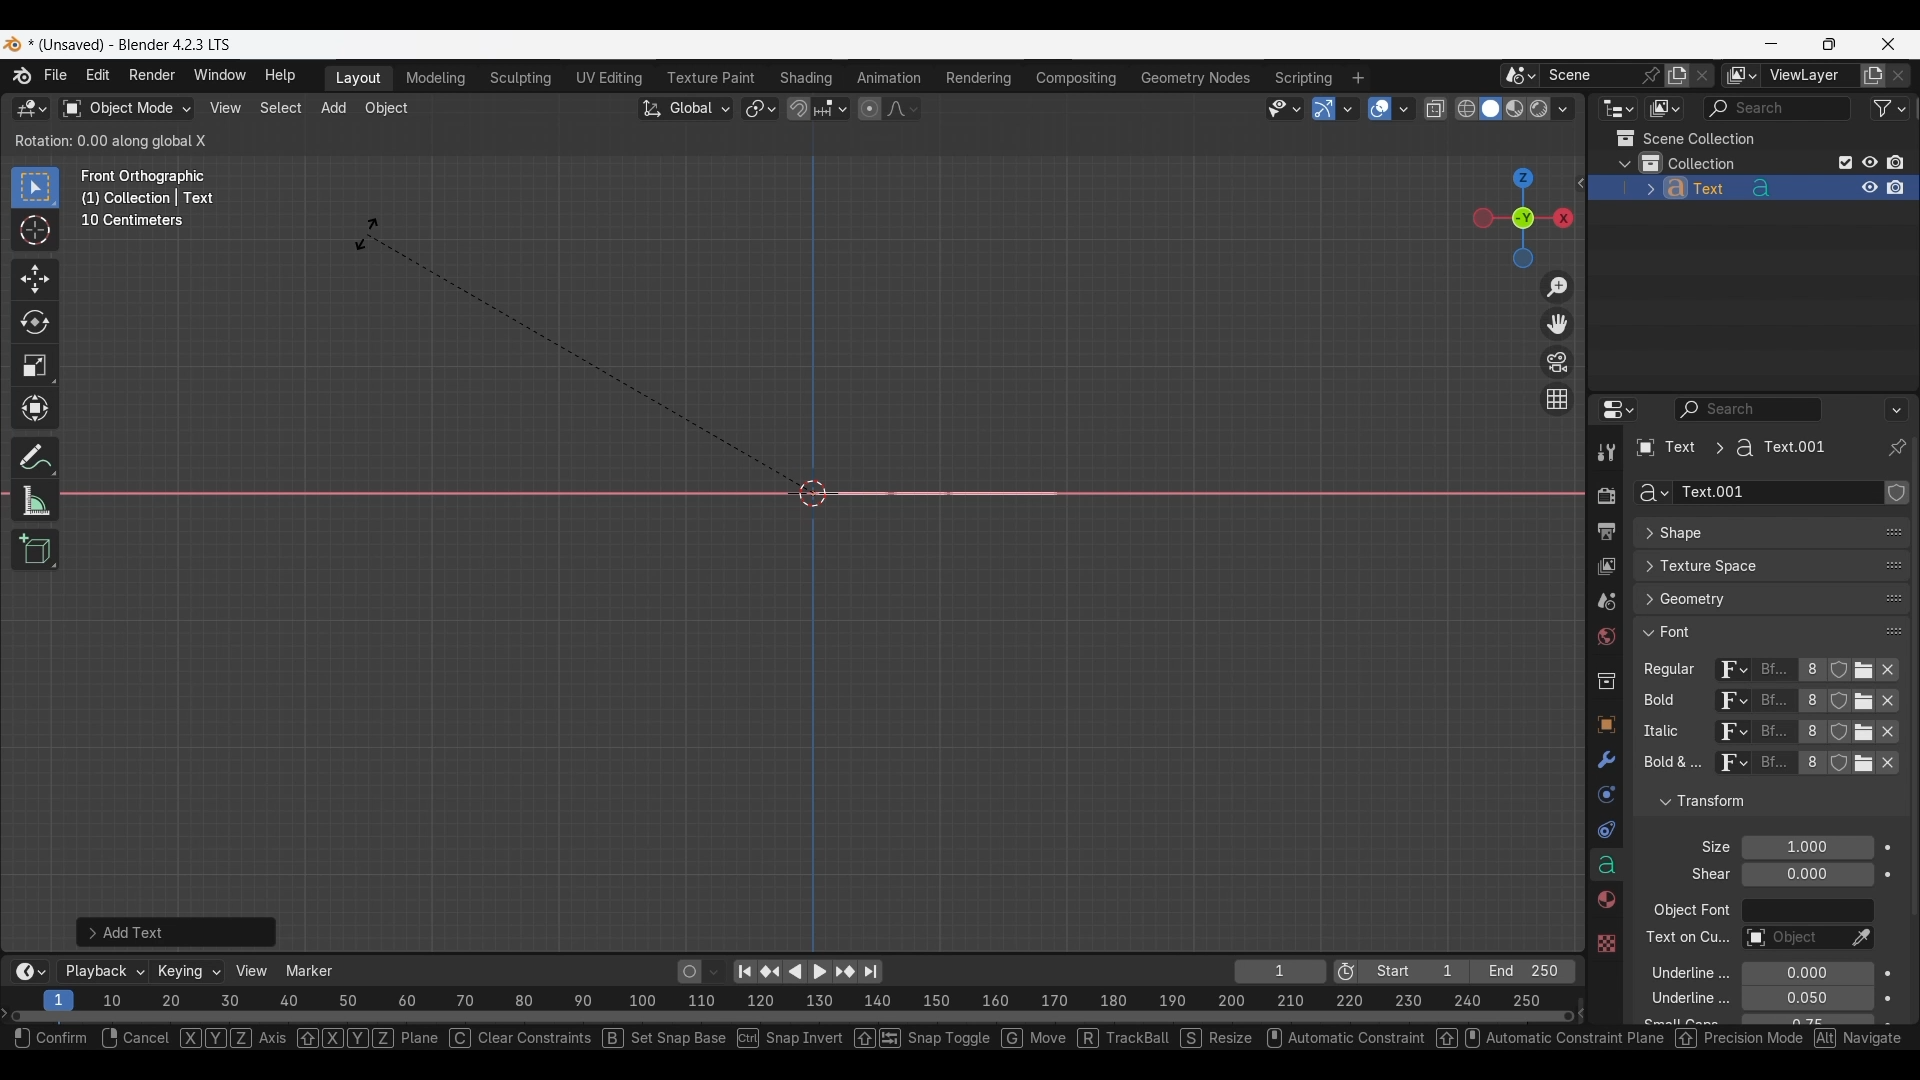 Image resolution: width=1920 pixels, height=1080 pixels. I want to click on Collection 1, so click(1692, 163).